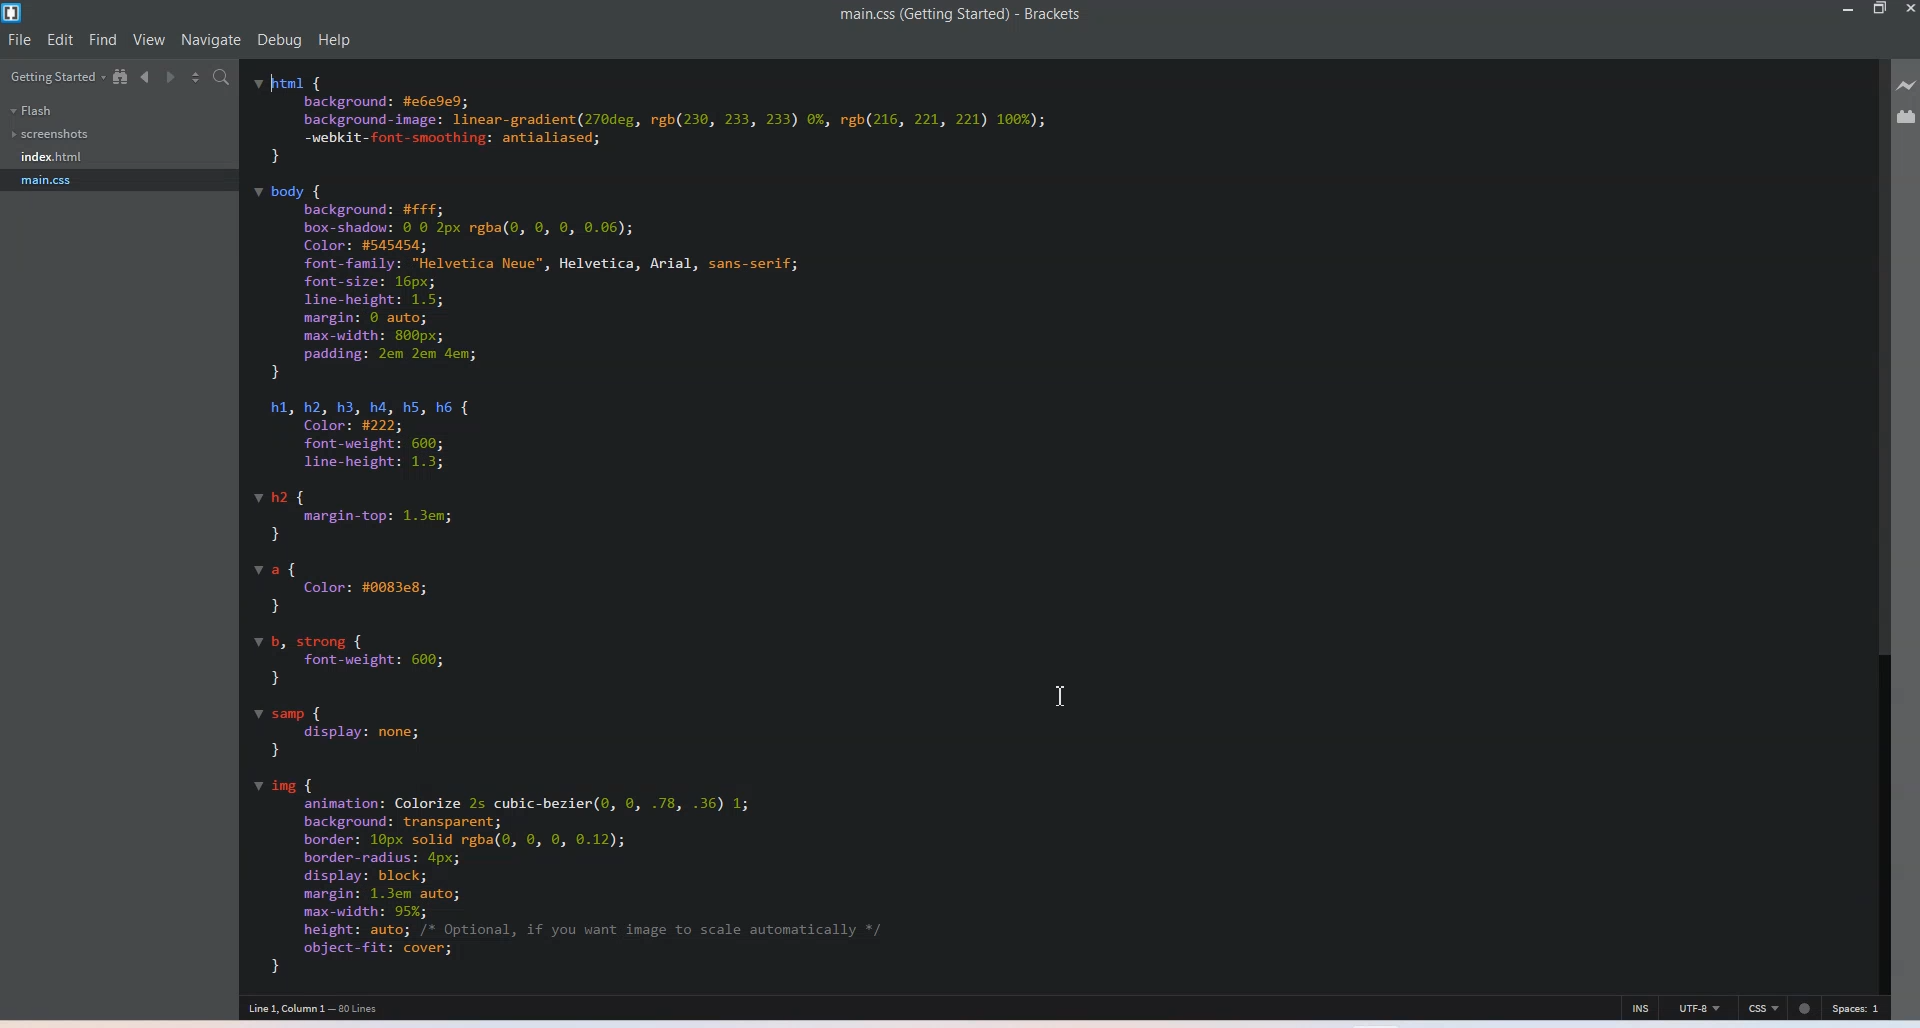  What do you see at coordinates (1764, 1007) in the screenshot?
I see `CSS` at bounding box center [1764, 1007].